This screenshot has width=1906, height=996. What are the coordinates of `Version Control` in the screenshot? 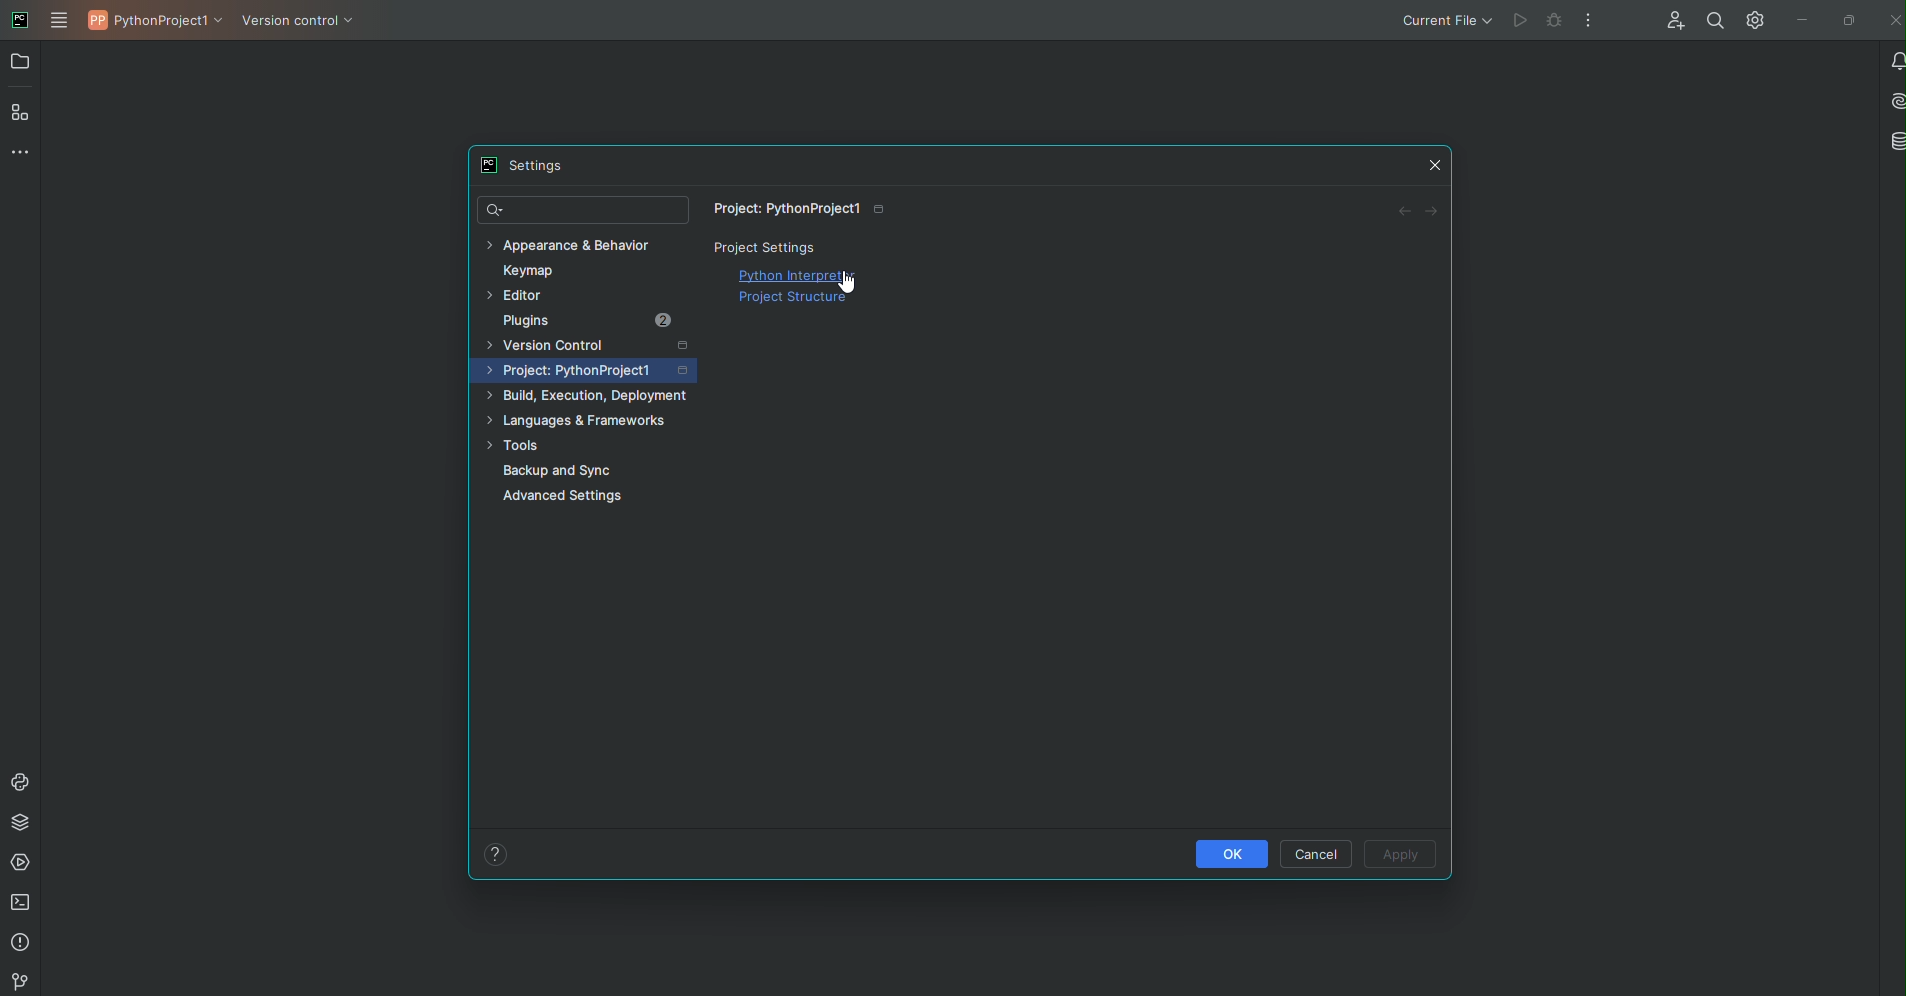 It's located at (304, 27).